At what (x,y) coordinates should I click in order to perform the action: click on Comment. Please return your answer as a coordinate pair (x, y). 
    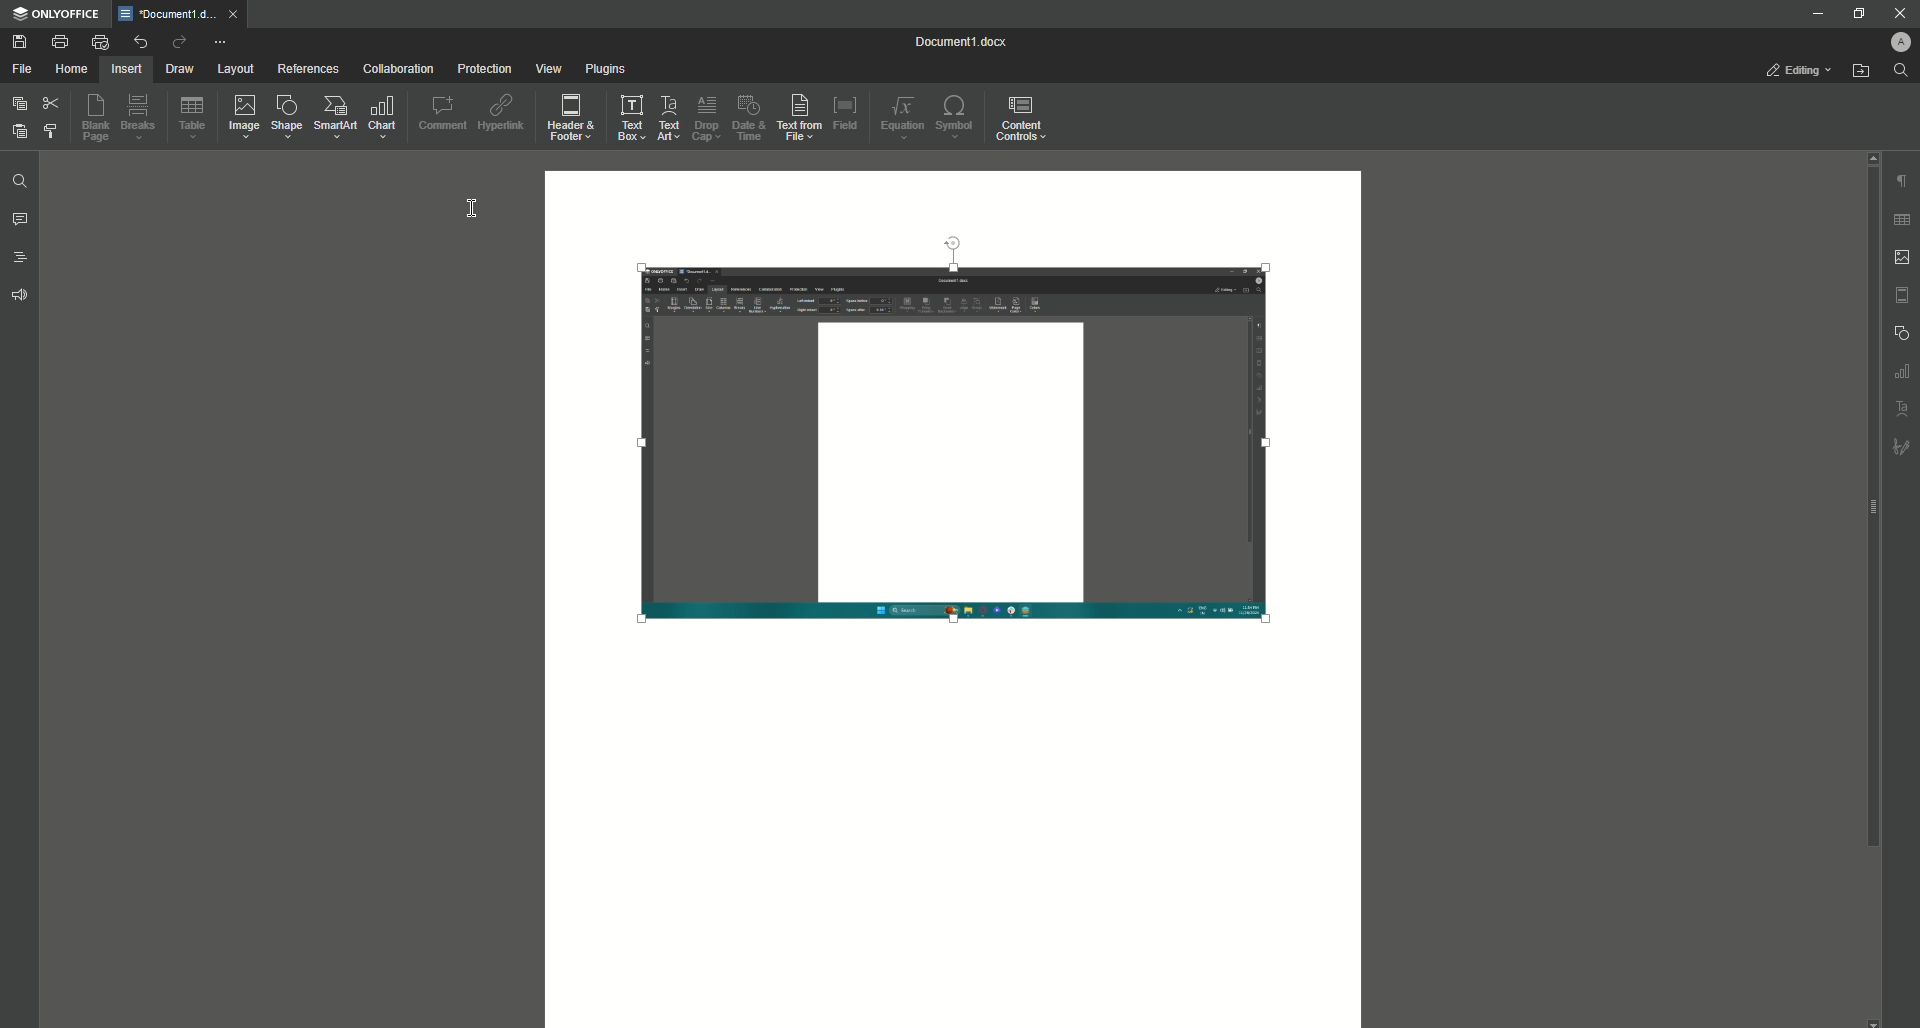
    Looking at the image, I should click on (443, 115).